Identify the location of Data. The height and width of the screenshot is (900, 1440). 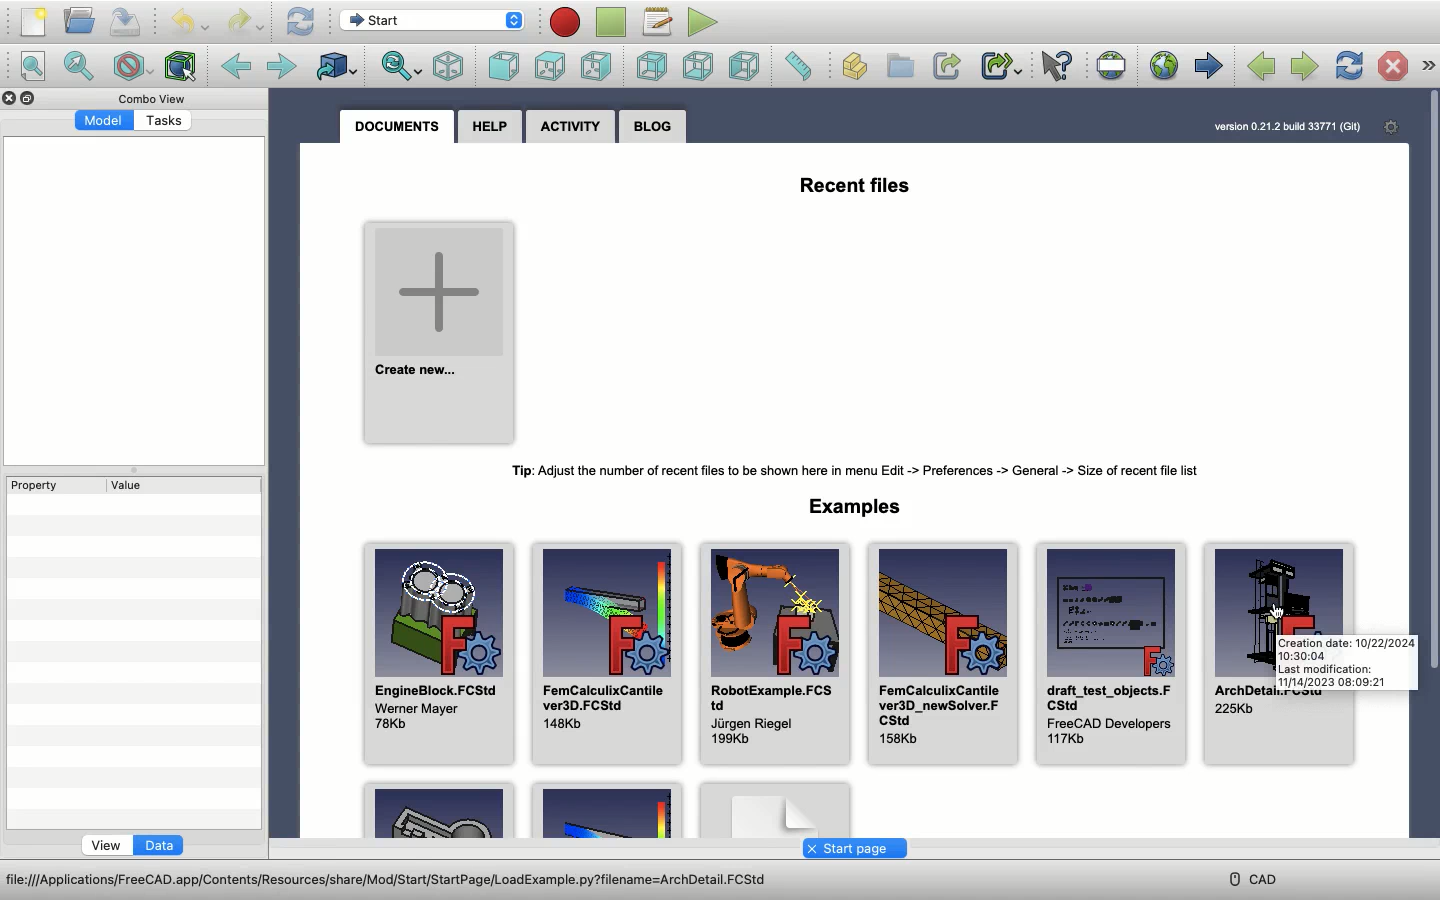
(158, 845).